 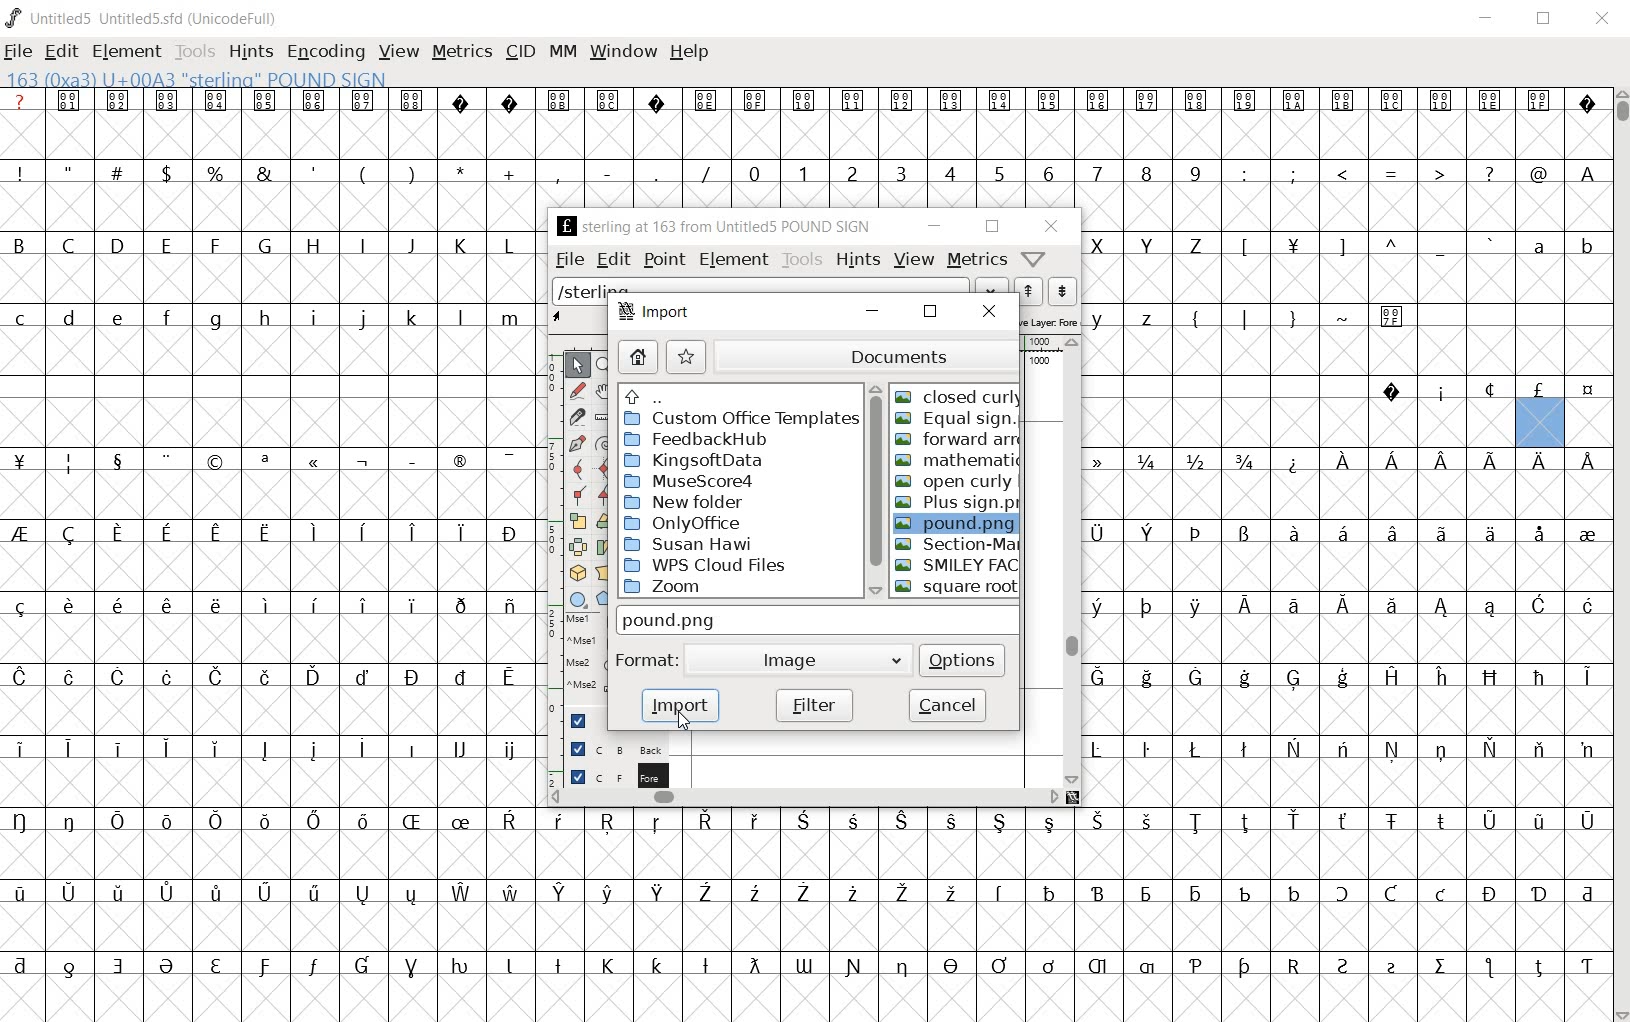 I want to click on Symbol, so click(x=707, y=823).